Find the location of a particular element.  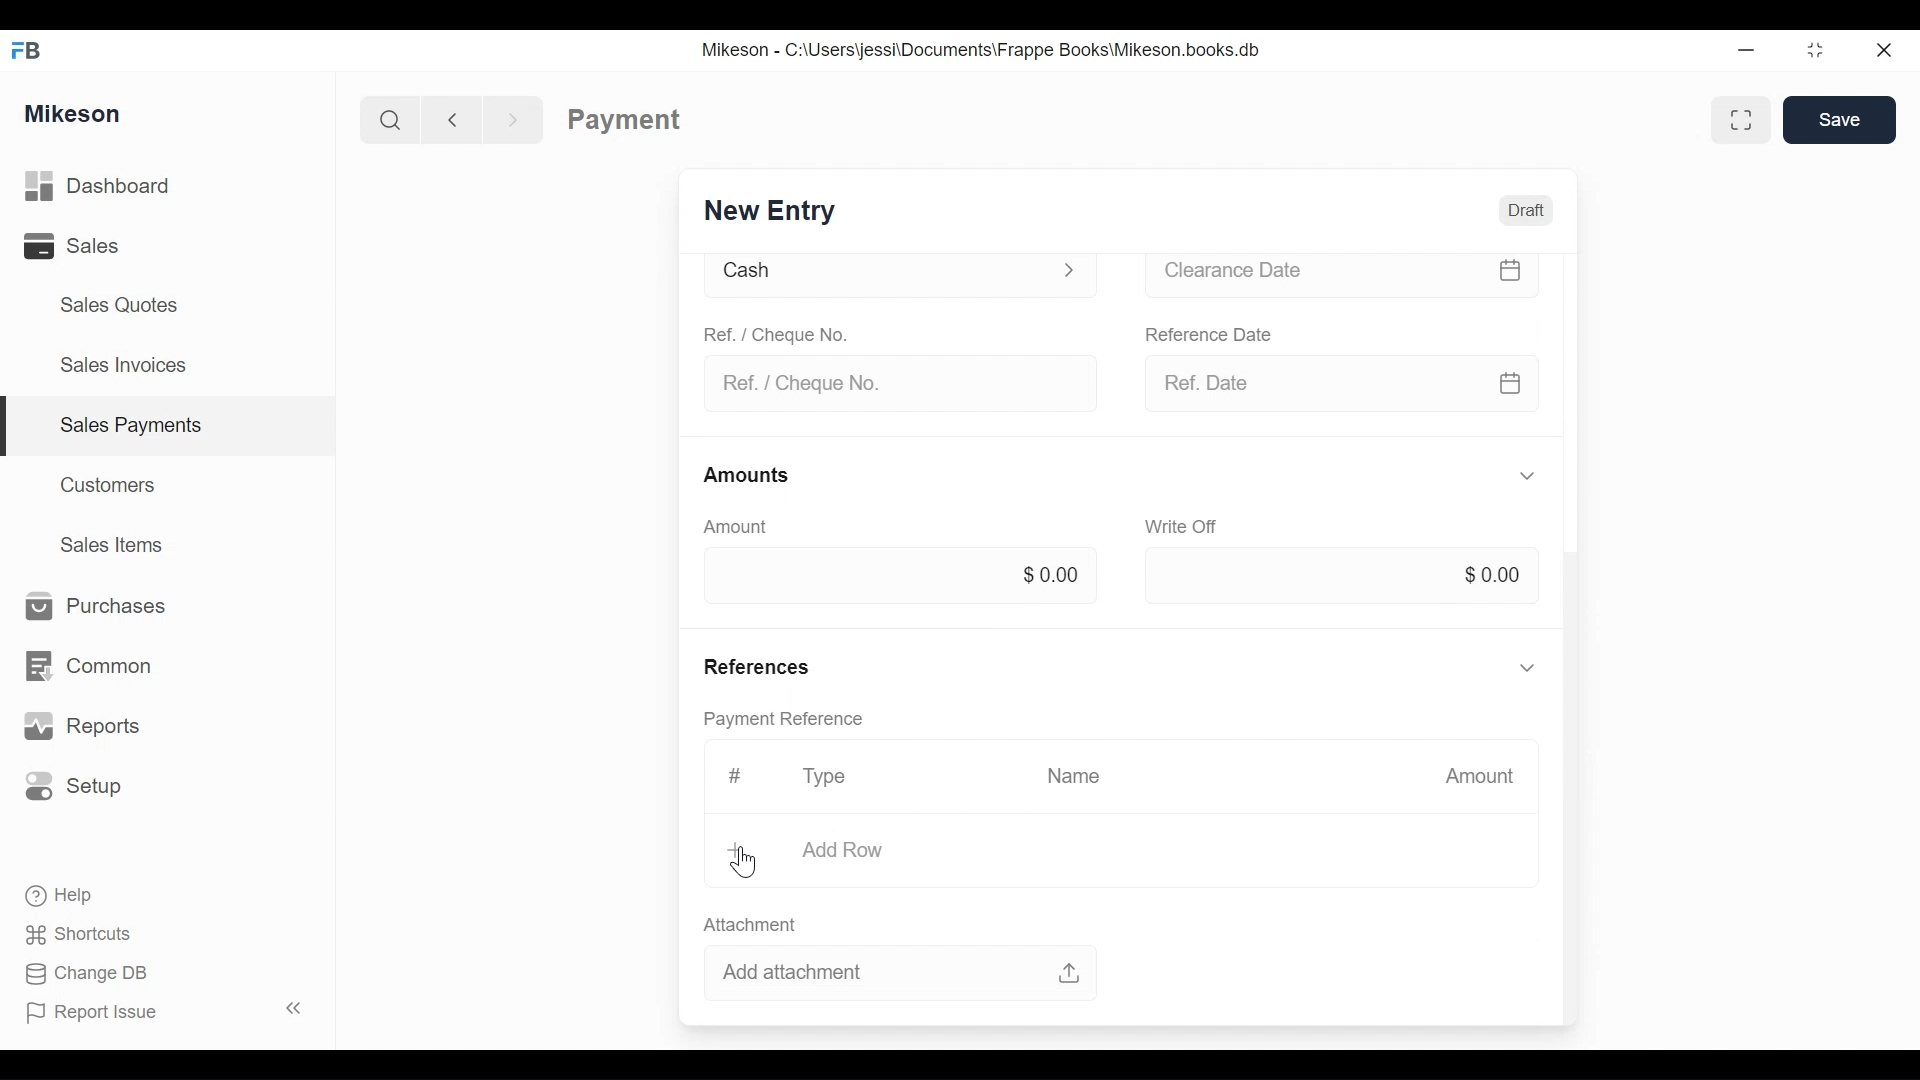

Add attachment is located at coordinates (906, 975).